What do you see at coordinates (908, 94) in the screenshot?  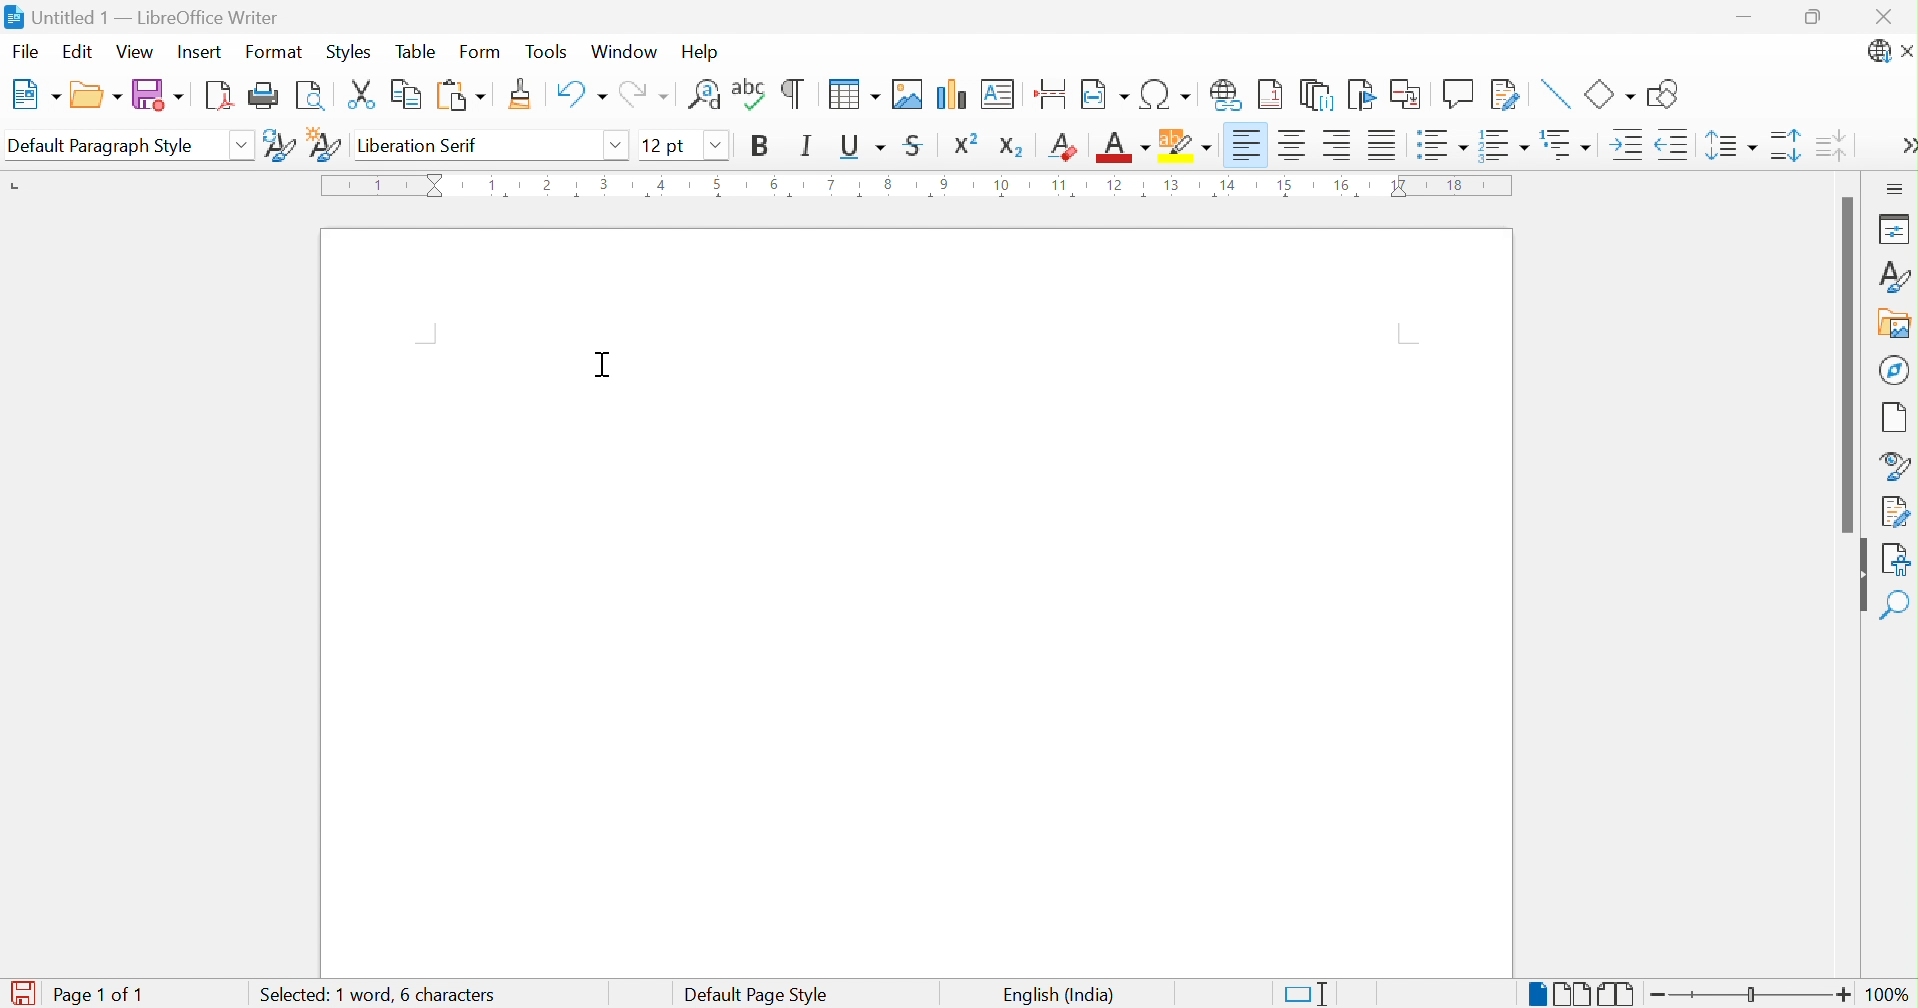 I see `Insert Image` at bounding box center [908, 94].